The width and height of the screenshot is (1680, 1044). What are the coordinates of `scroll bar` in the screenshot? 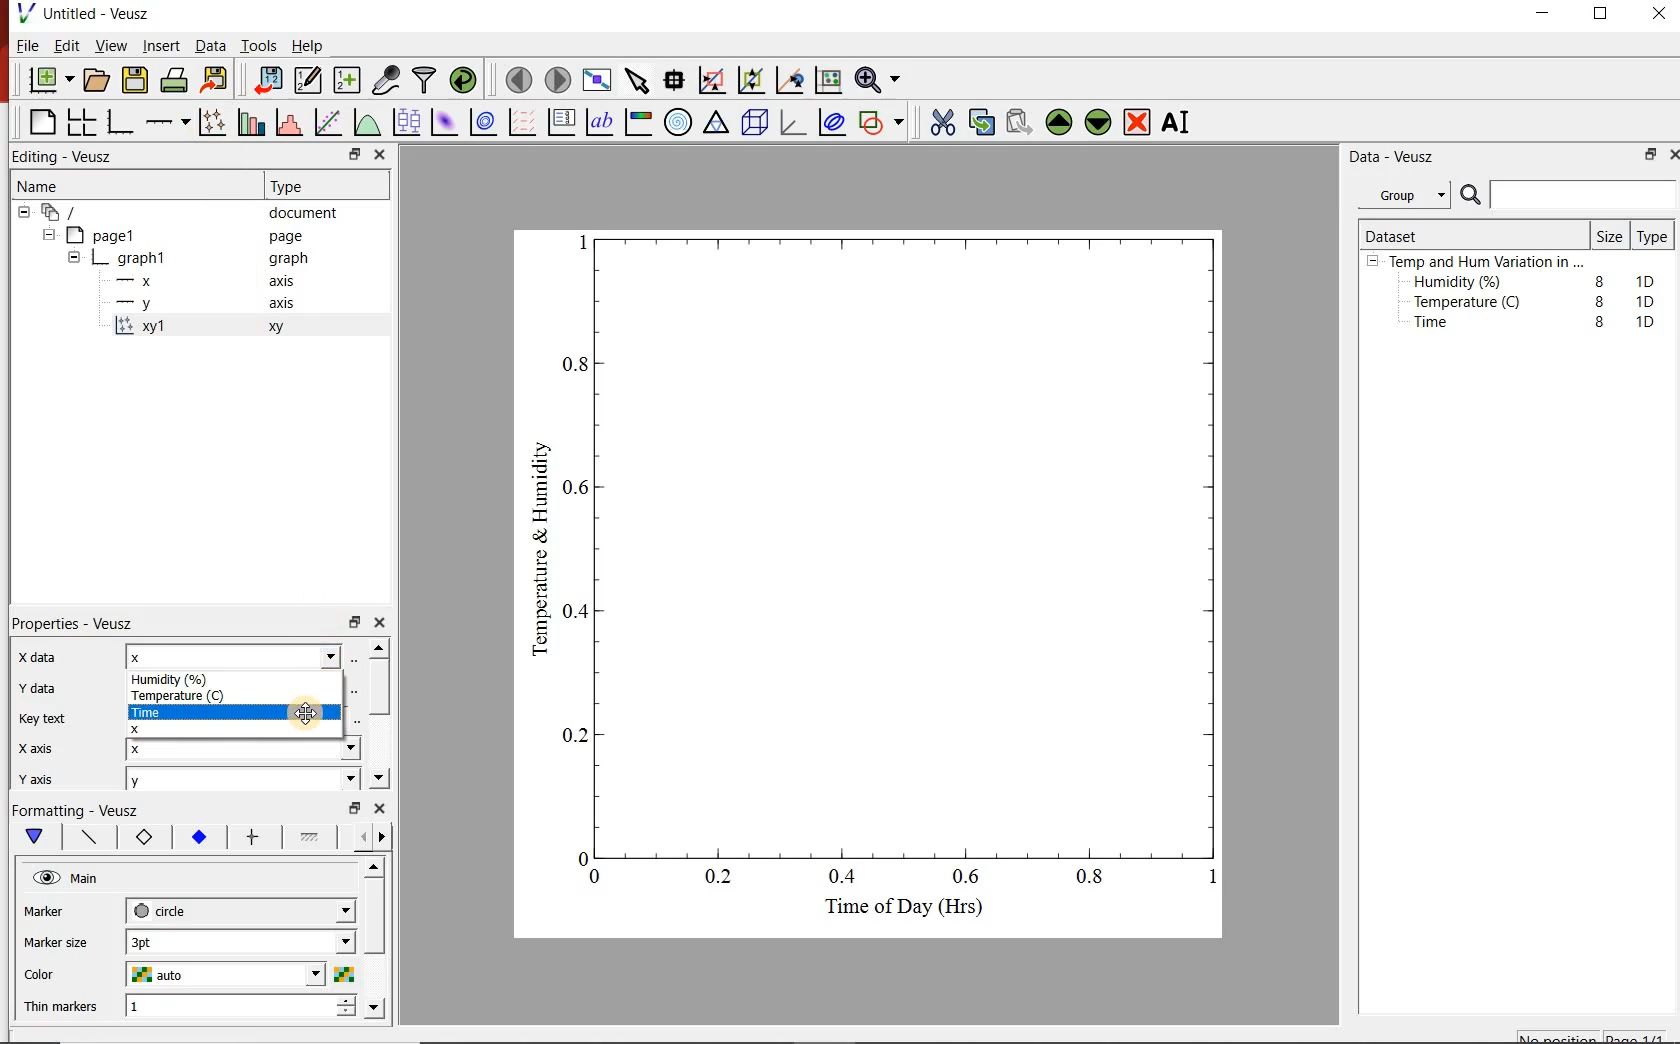 It's located at (376, 936).